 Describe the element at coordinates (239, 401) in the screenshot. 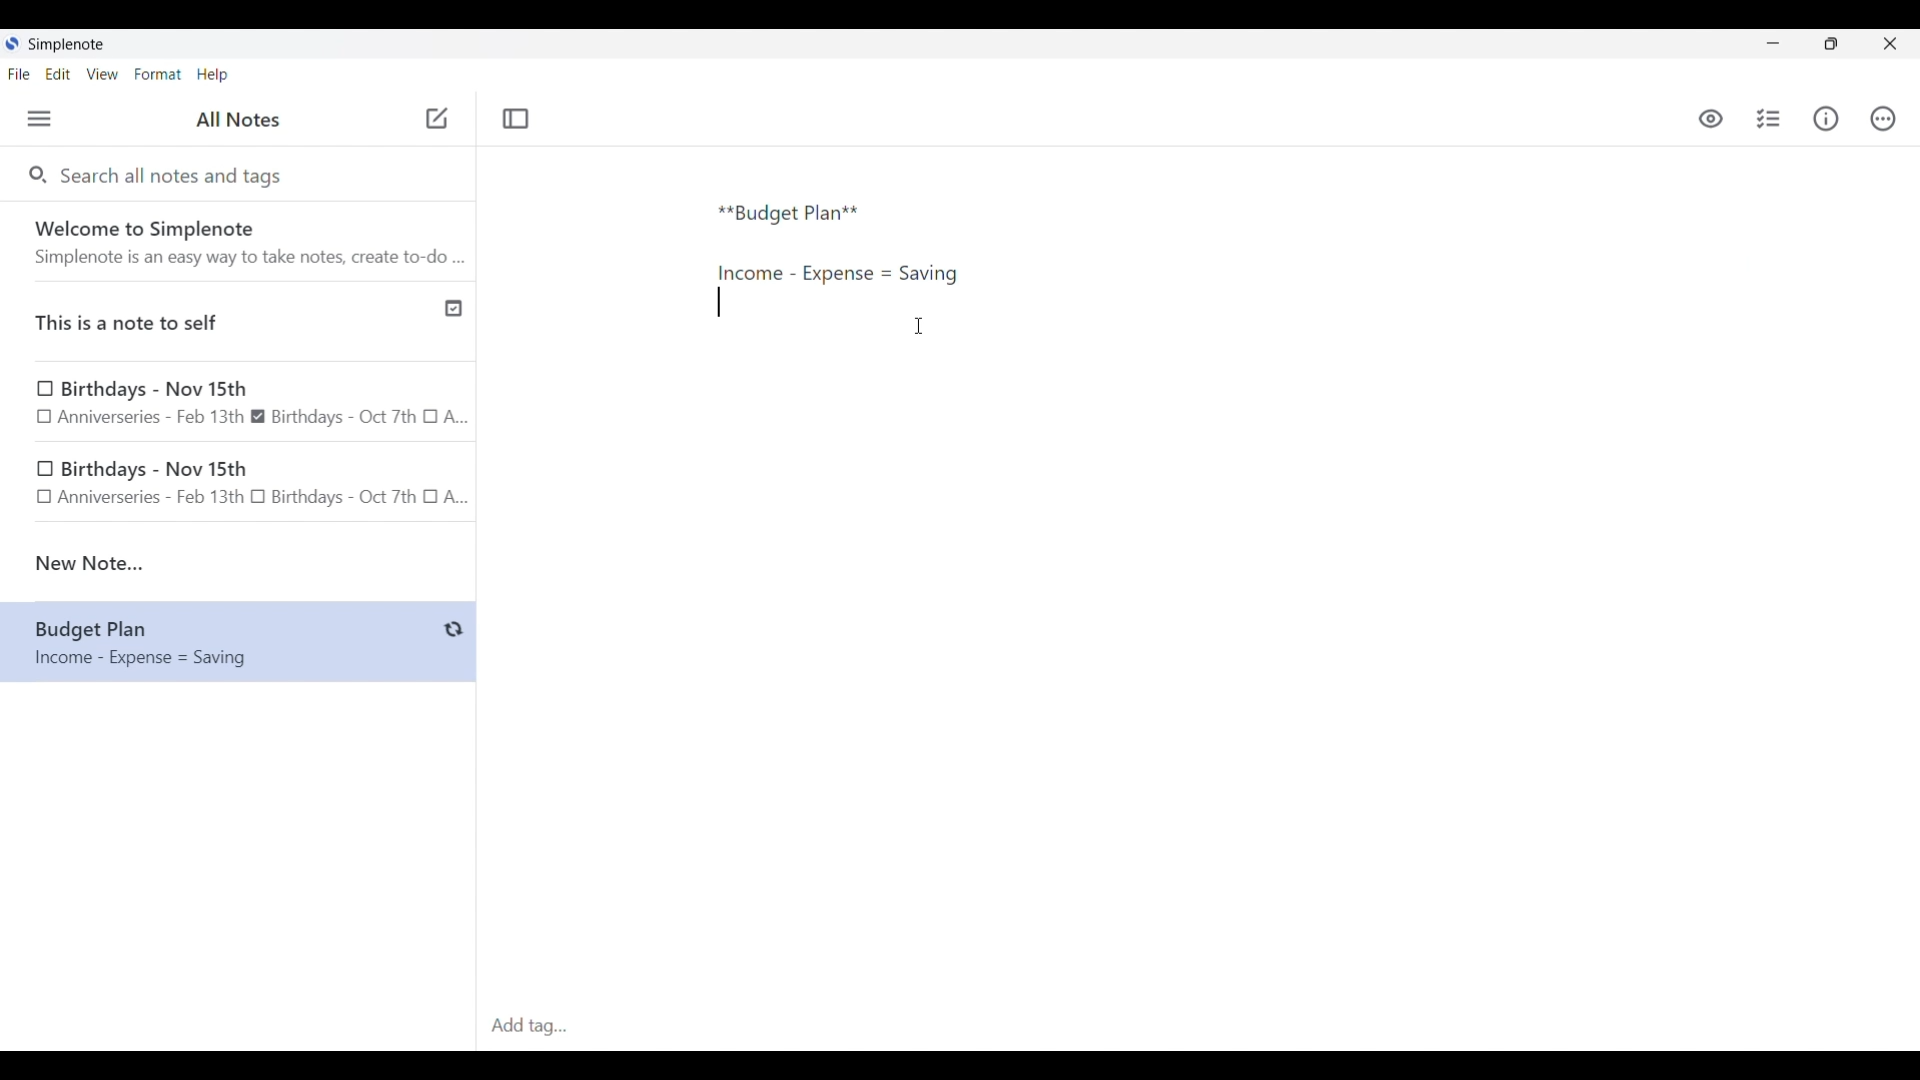

I see `Birthday note` at that location.